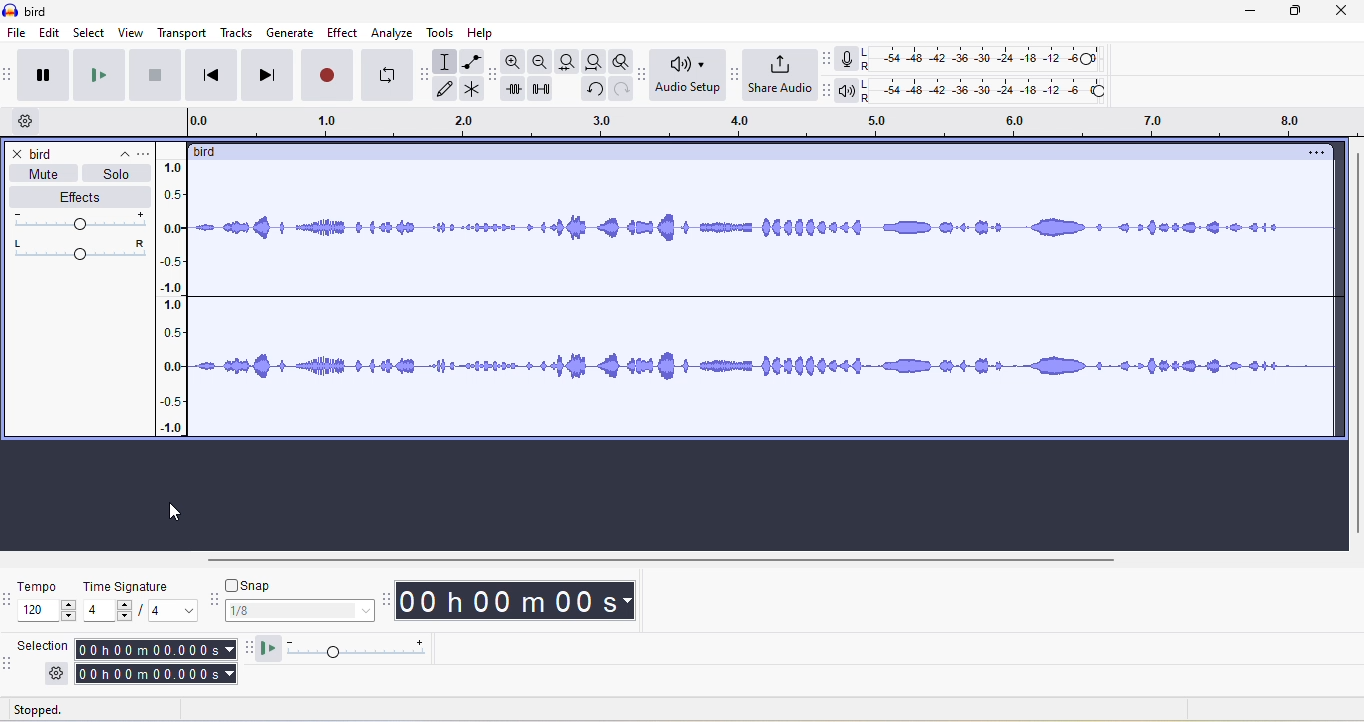 The image size is (1364, 722). Describe the element at coordinates (28, 11) in the screenshot. I see `title` at that location.